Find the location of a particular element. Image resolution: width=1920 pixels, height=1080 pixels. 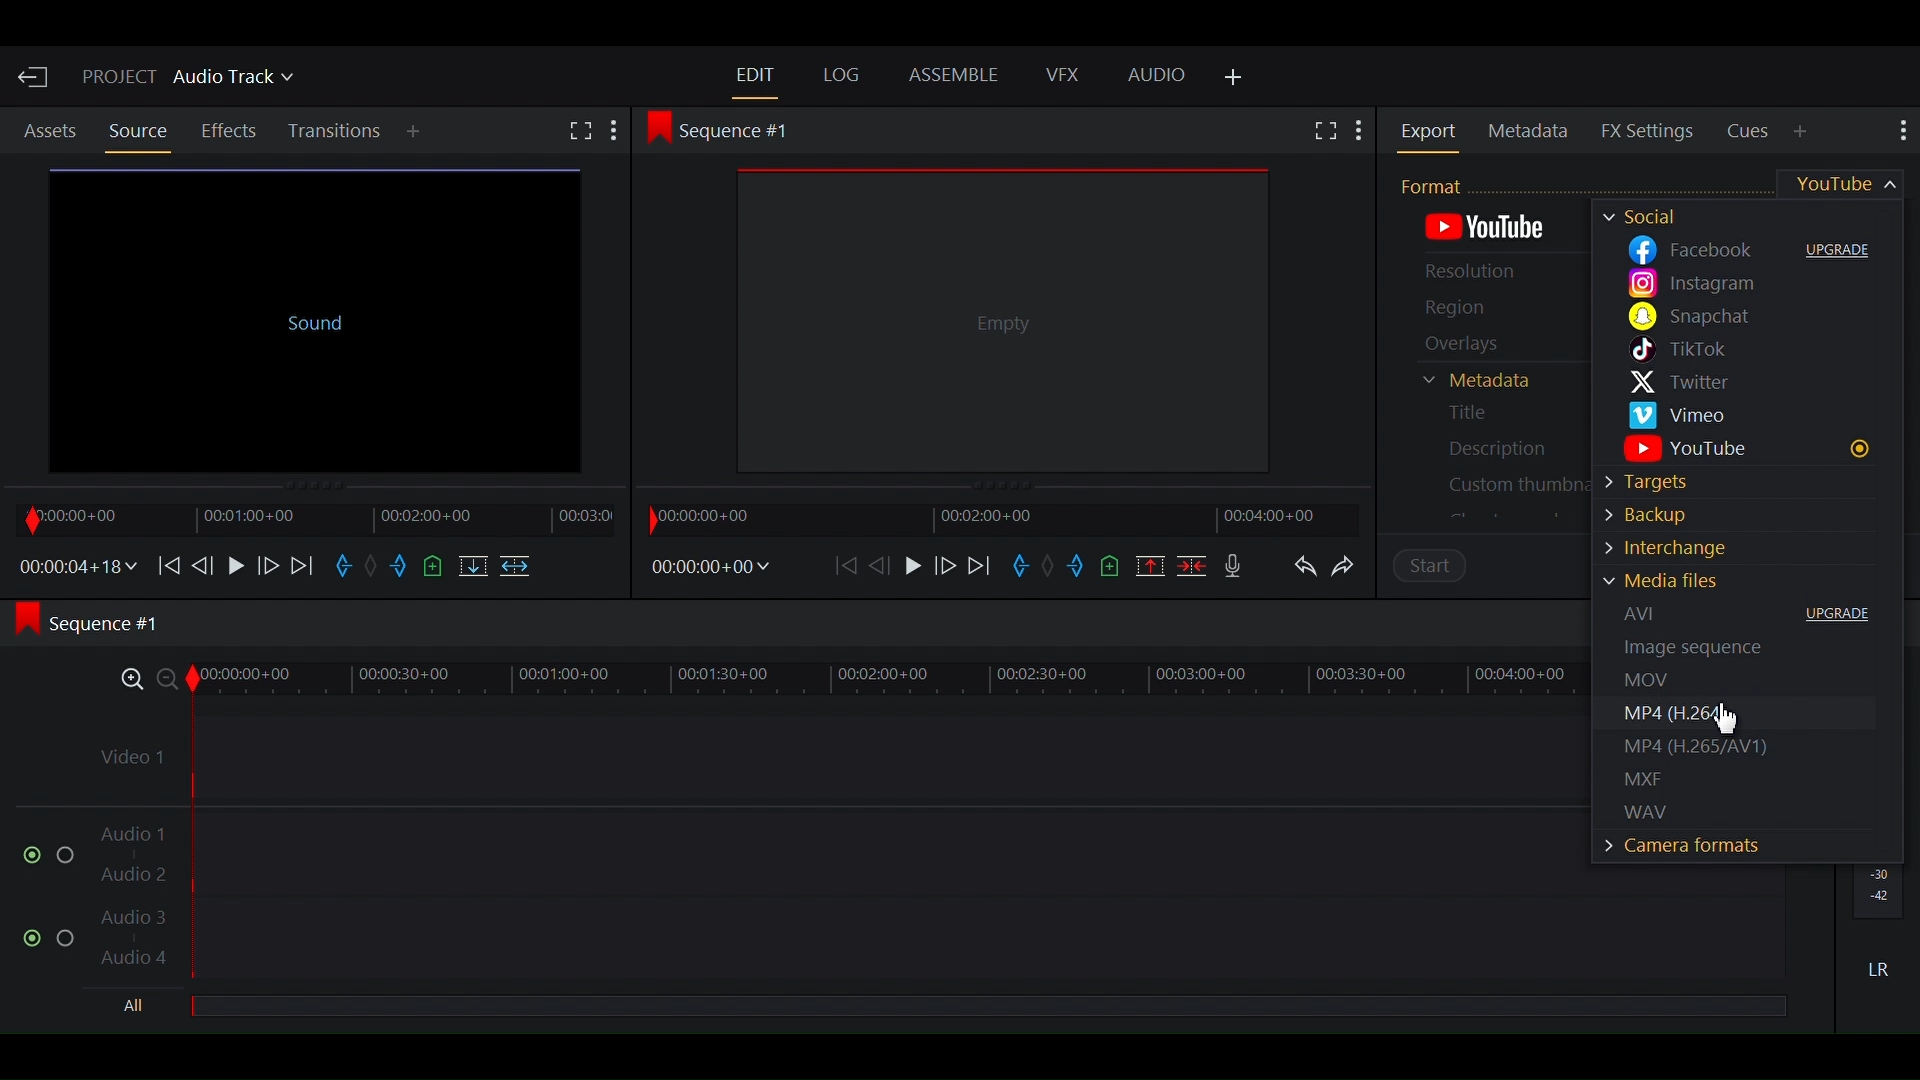

Move backward is located at coordinates (848, 565).